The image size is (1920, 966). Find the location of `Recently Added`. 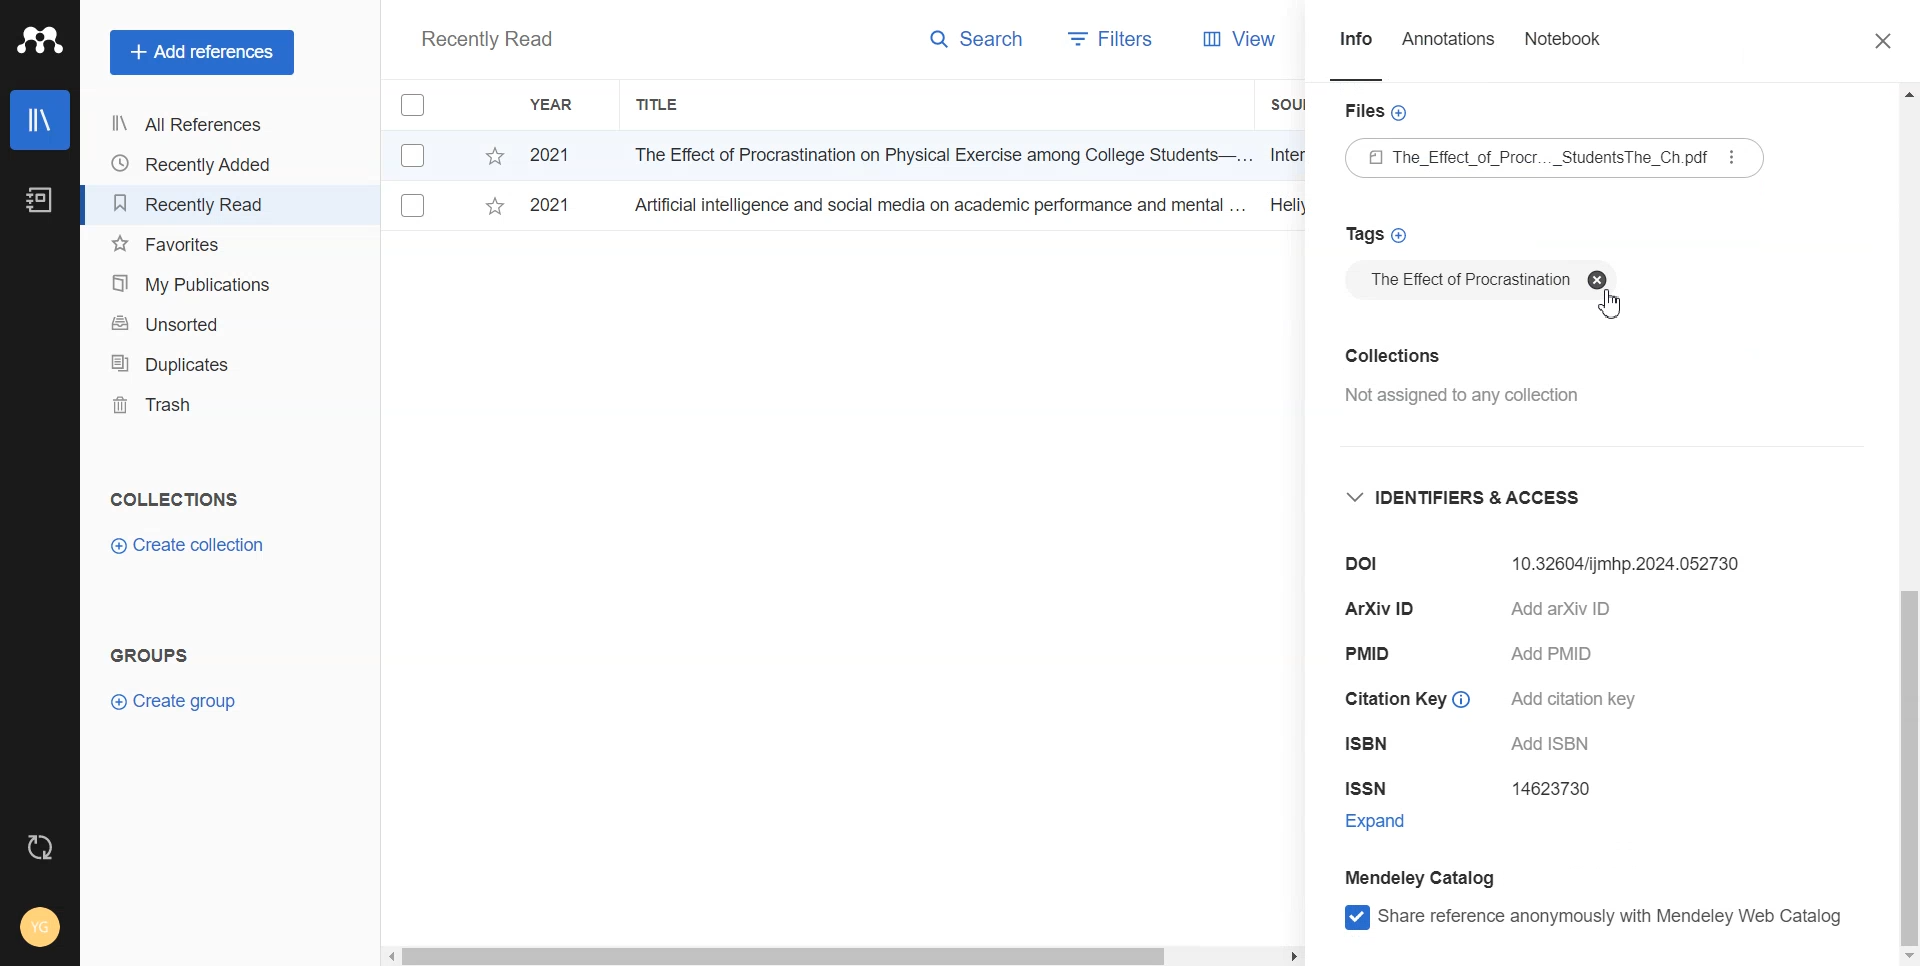

Recently Added is located at coordinates (195, 164).